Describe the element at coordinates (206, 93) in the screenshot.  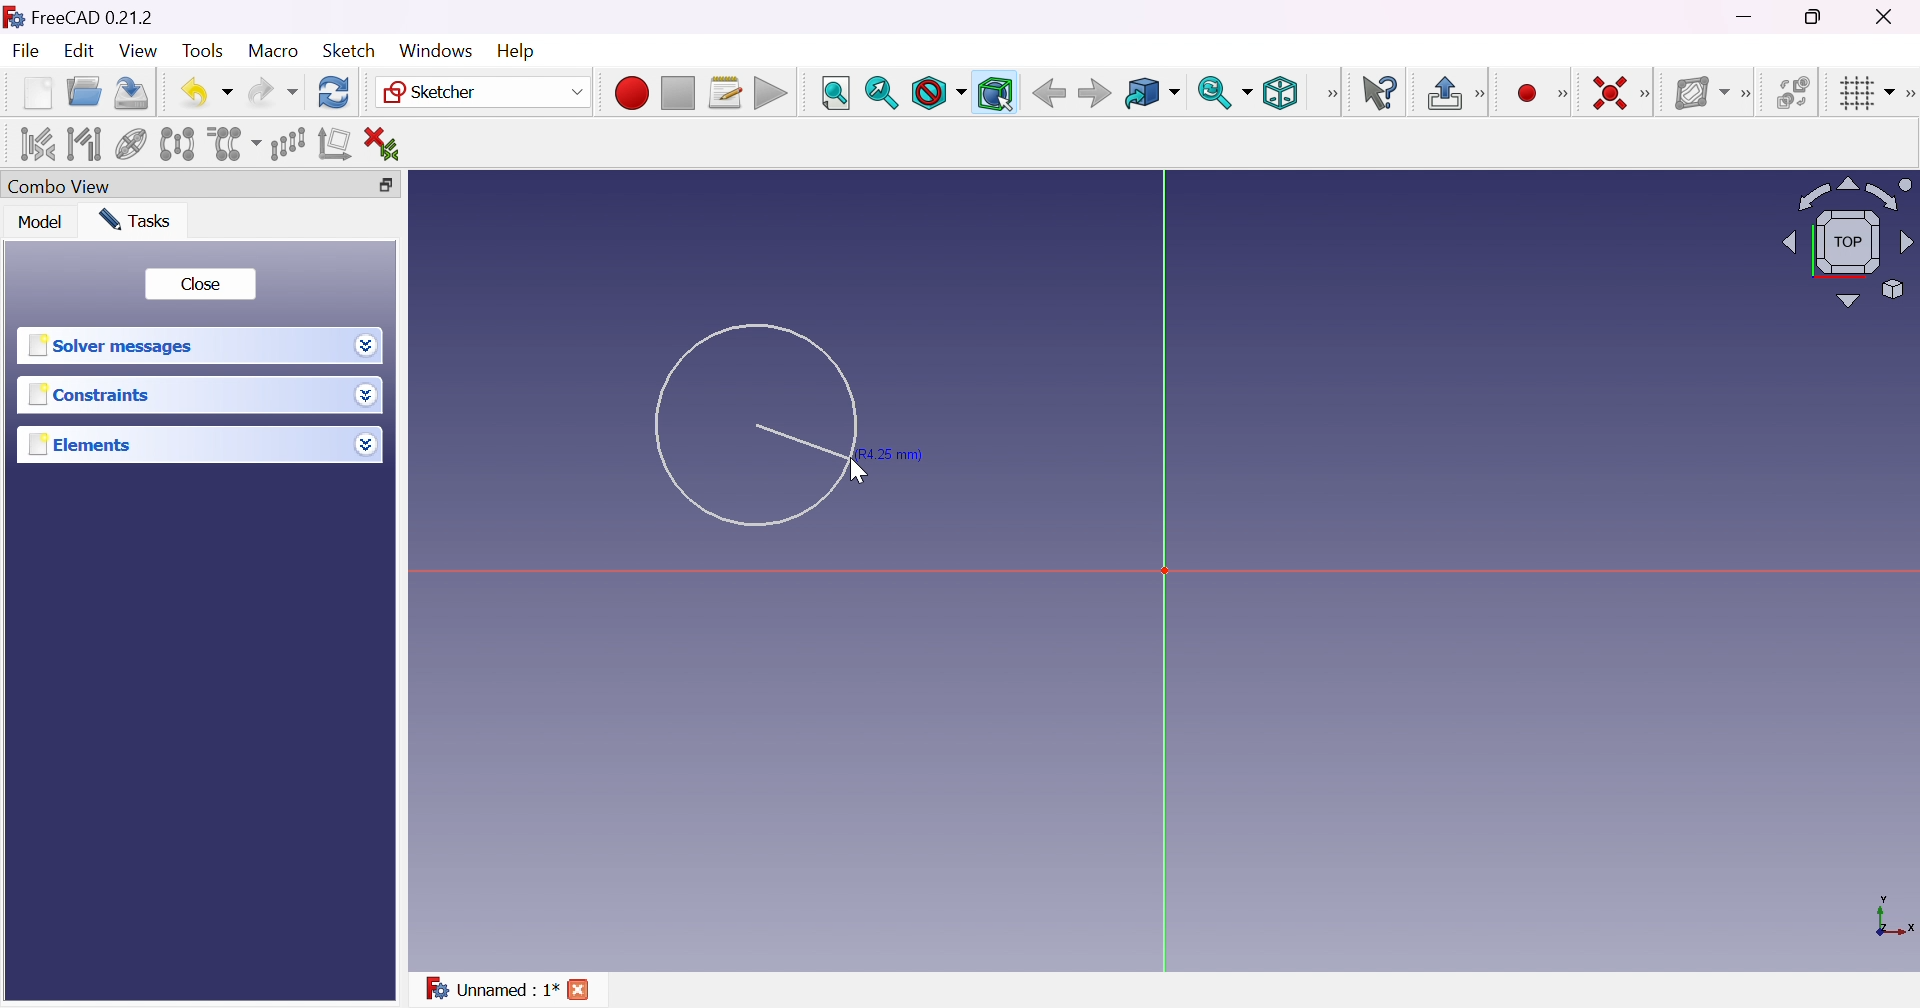
I see `Undo` at that location.